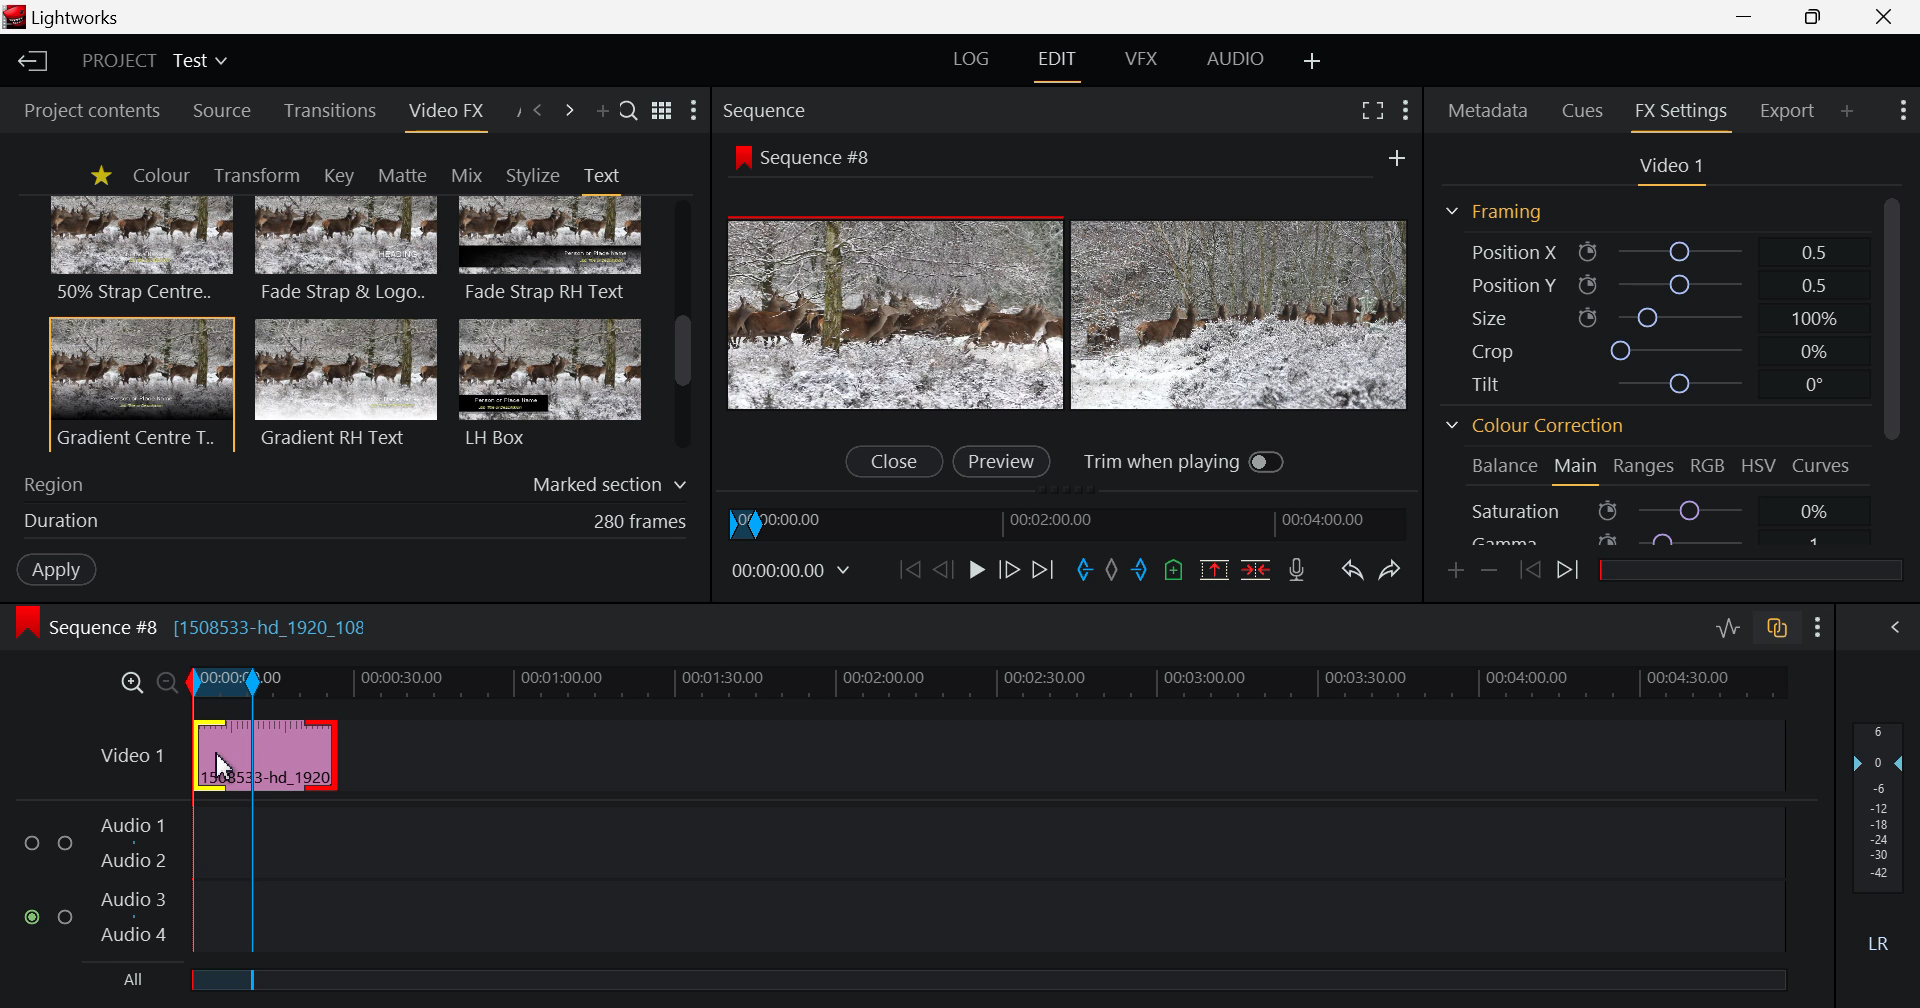 The height and width of the screenshot is (1008, 1920). What do you see at coordinates (160, 176) in the screenshot?
I see `Colour` at bounding box center [160, 176].